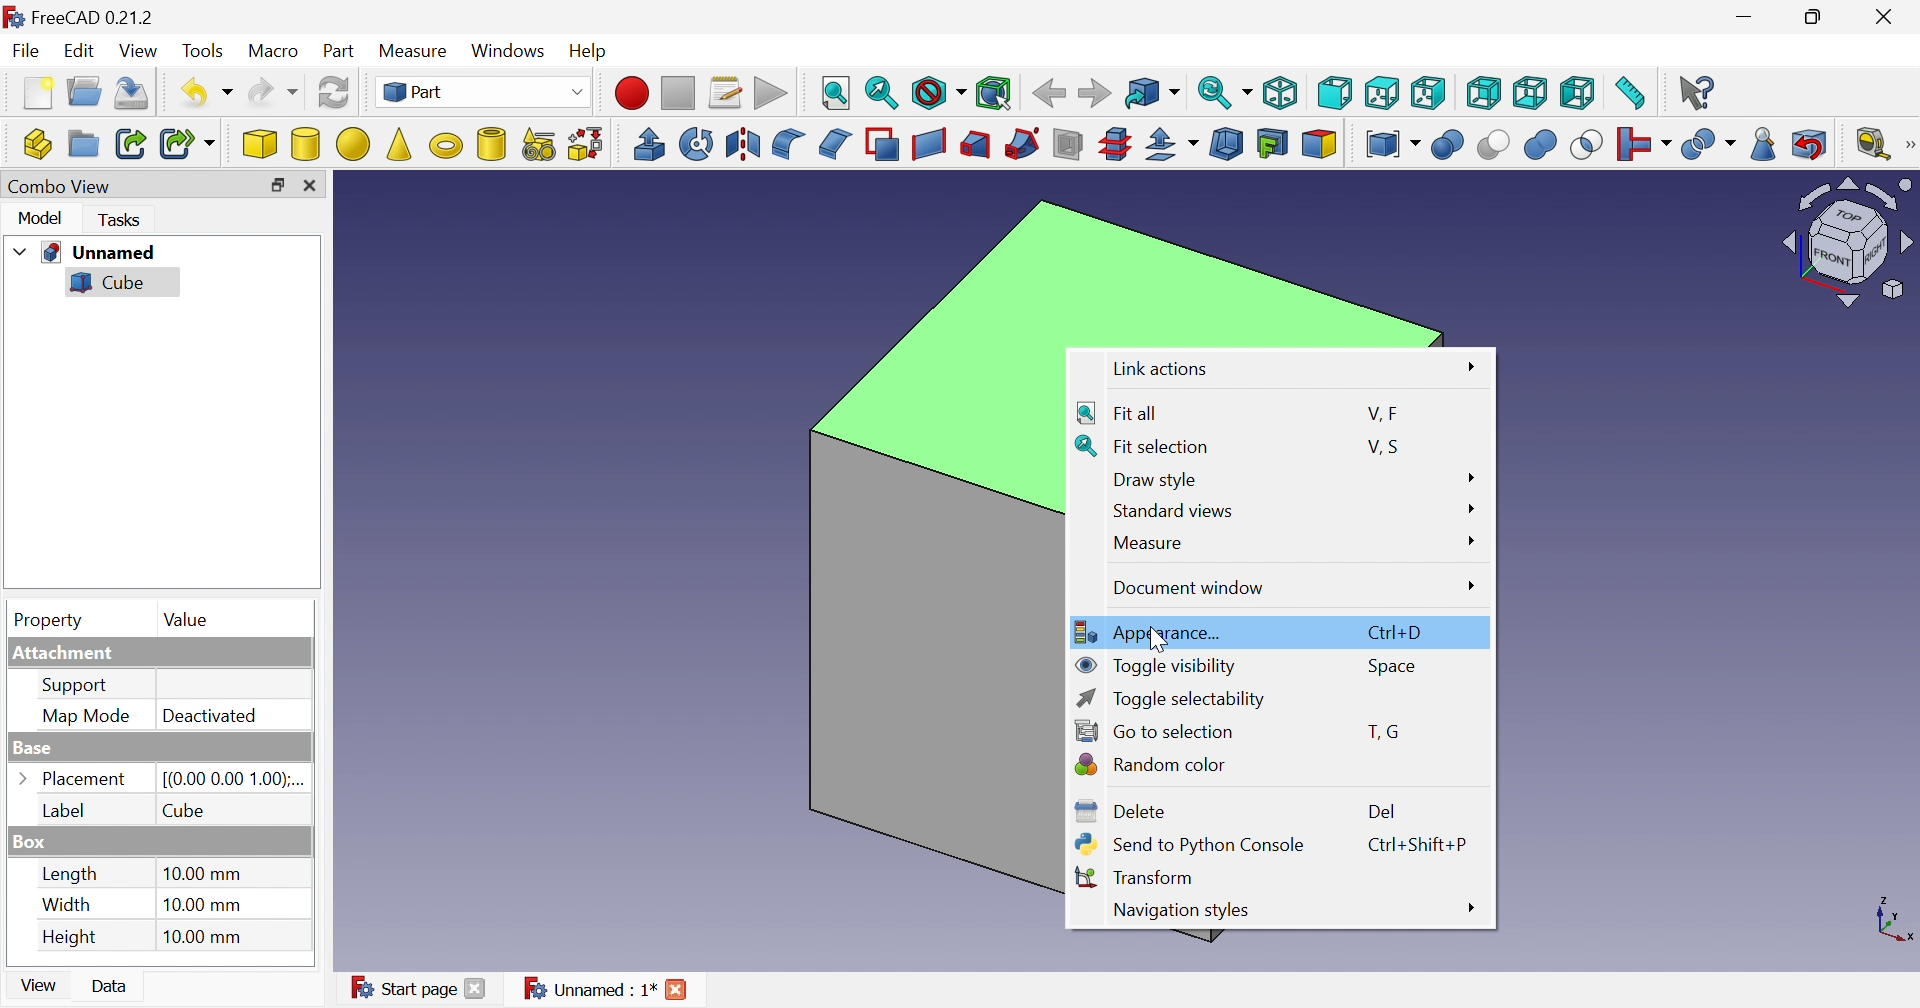 Image resolution: width=1920 pixels, height=1008 pixels. Describe the element at coordinates (1744, 17) in the screenshot. I see `Minimize` at that location.